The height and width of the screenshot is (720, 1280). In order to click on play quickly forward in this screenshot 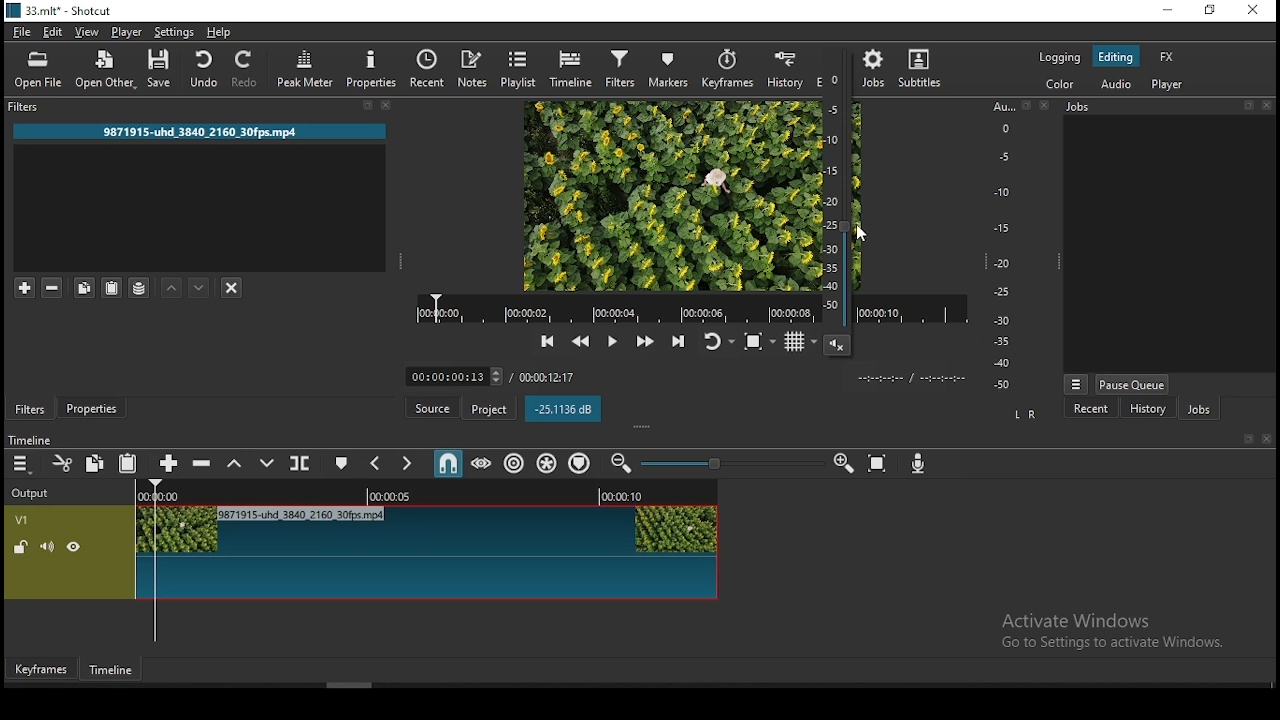, I will do `click(643, 343)`.